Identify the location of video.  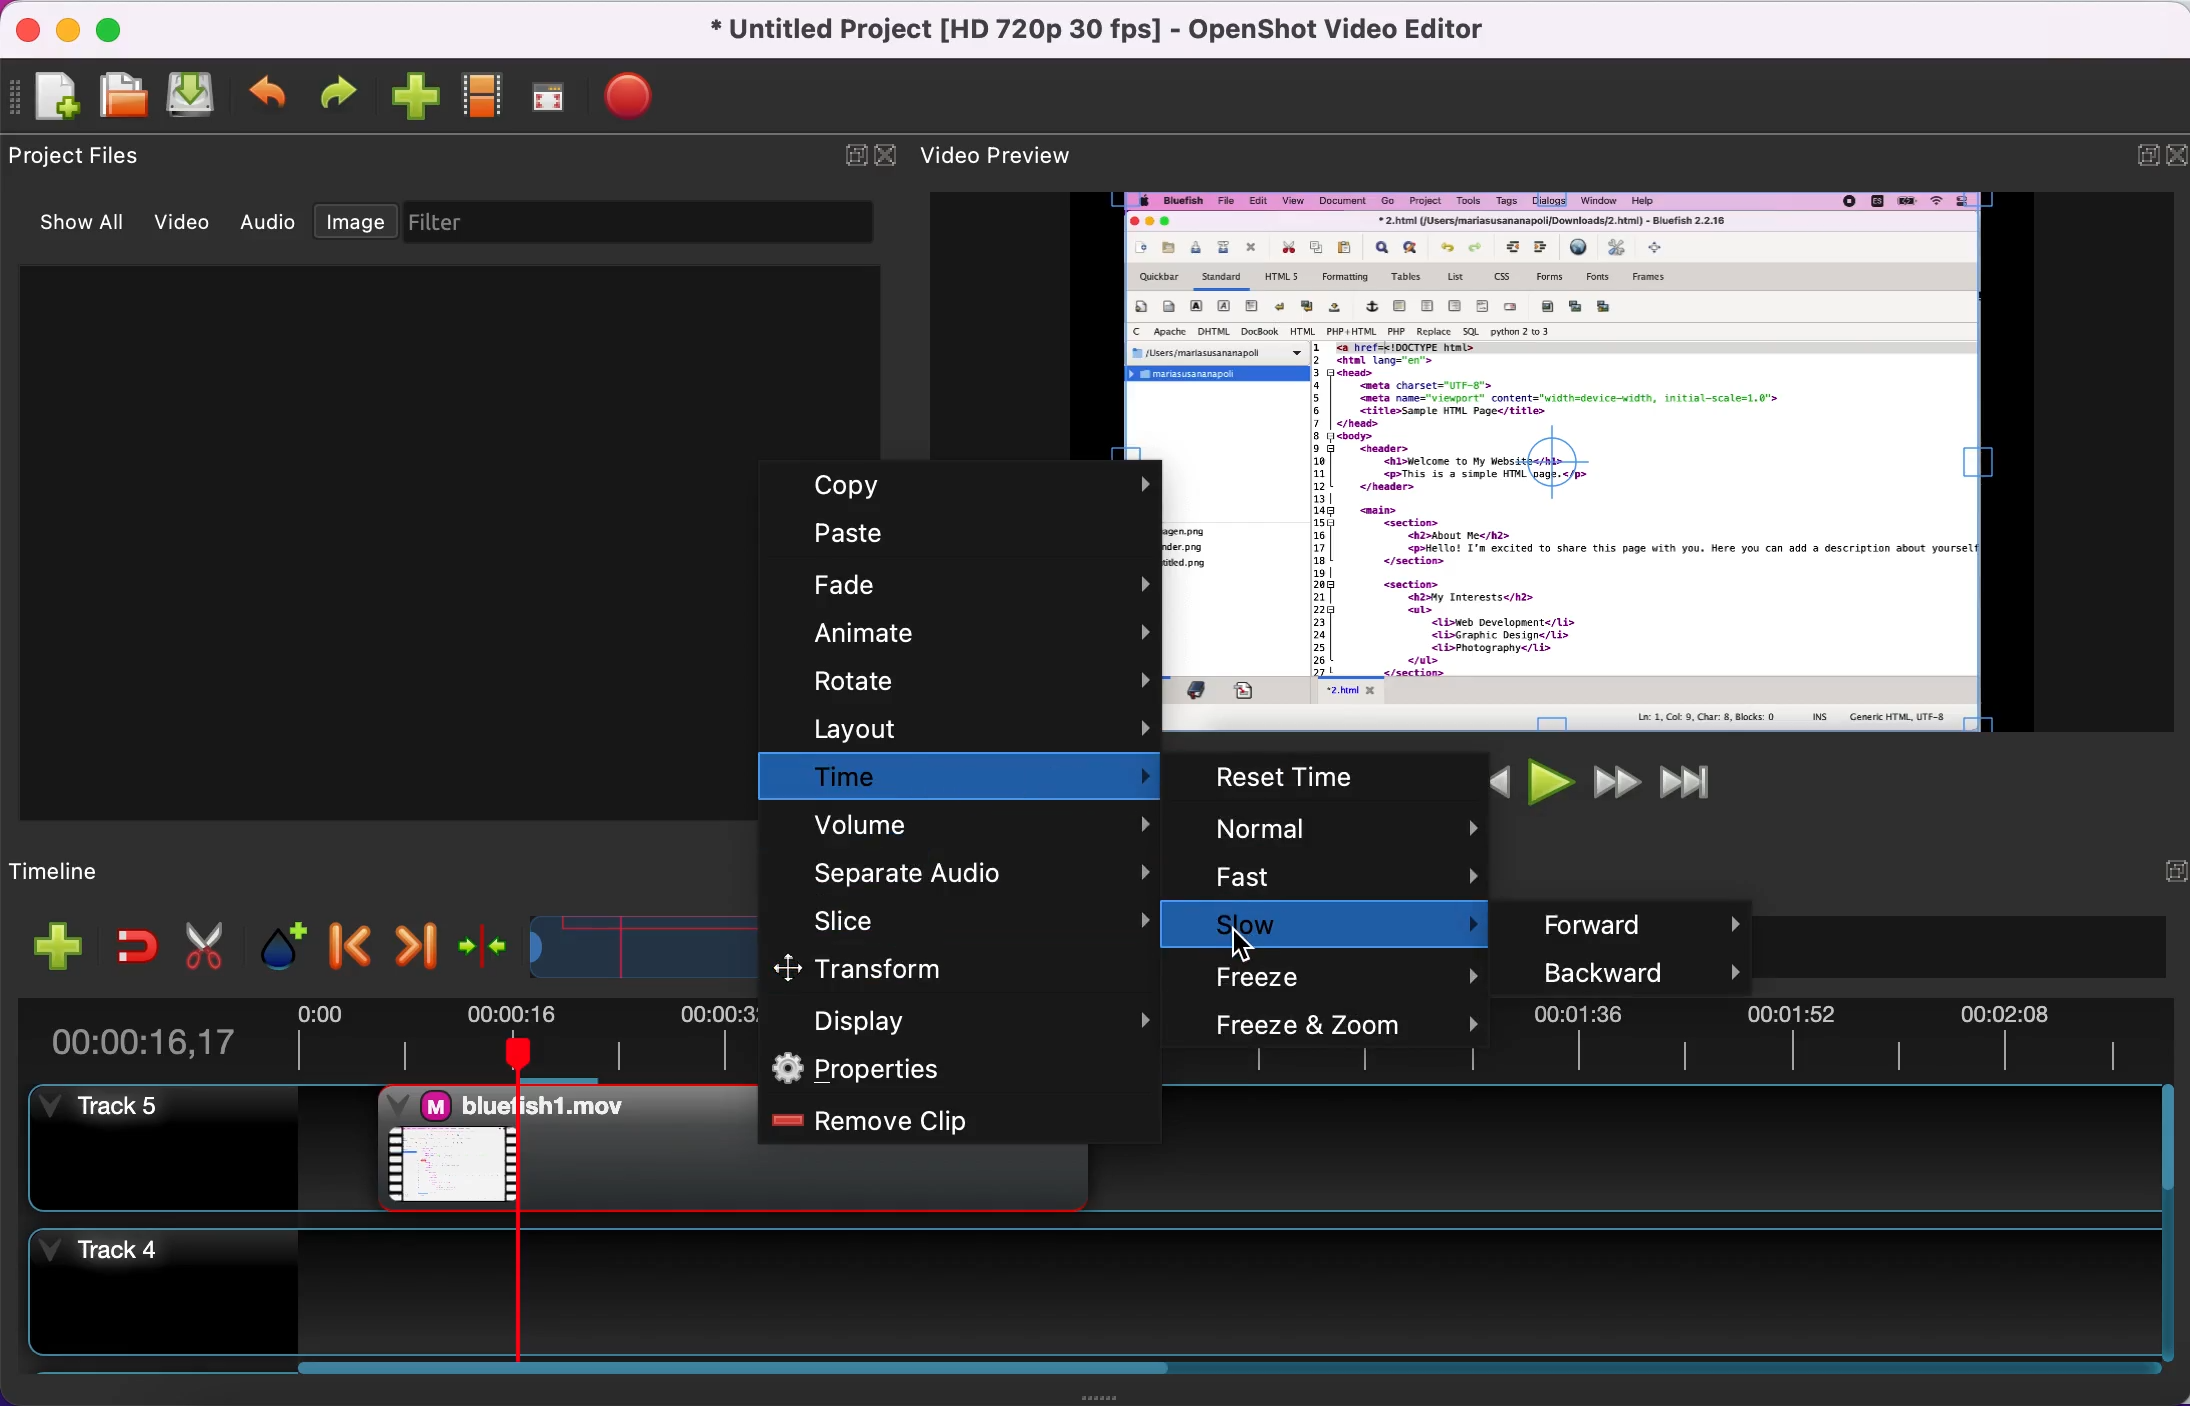
(190, 225).